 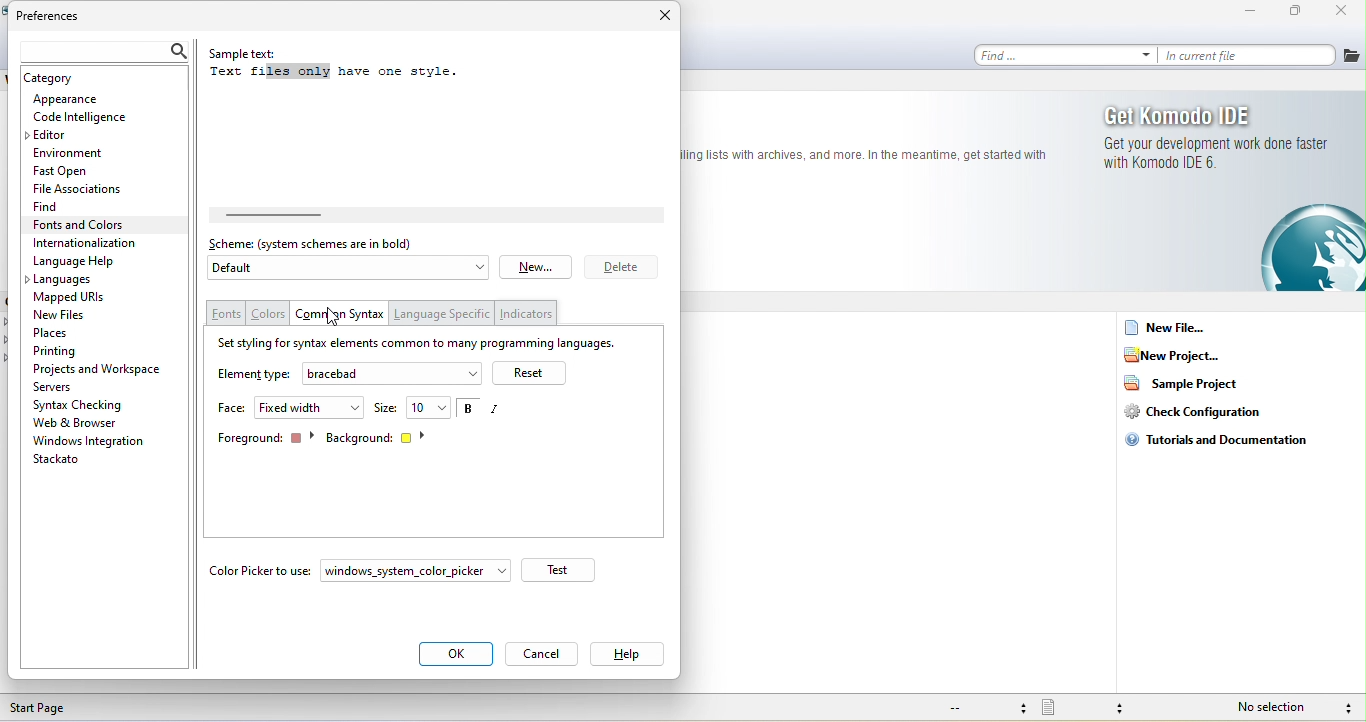 What do you see at coordinates (458, 653) in the screenshot?
I see `ok` at bounding box center [458, 653].